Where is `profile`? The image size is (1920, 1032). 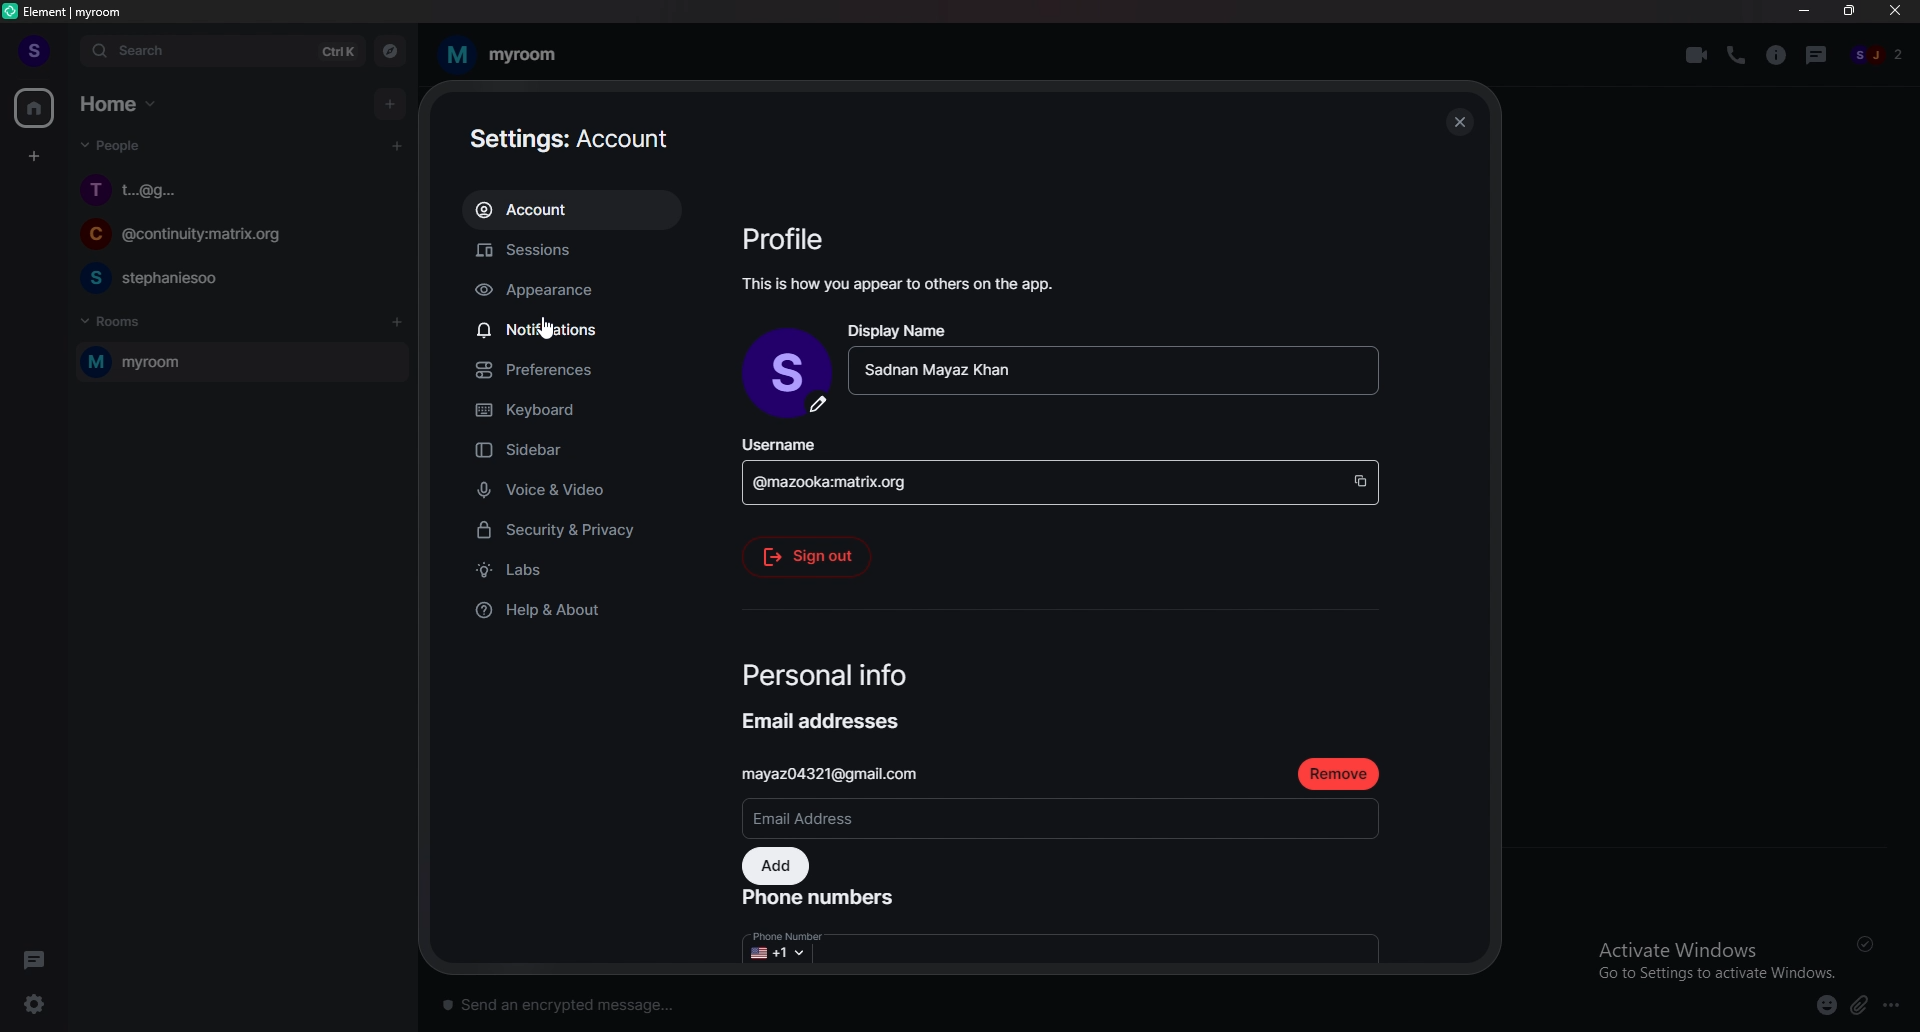
profile is located at coordinates (786, 238).